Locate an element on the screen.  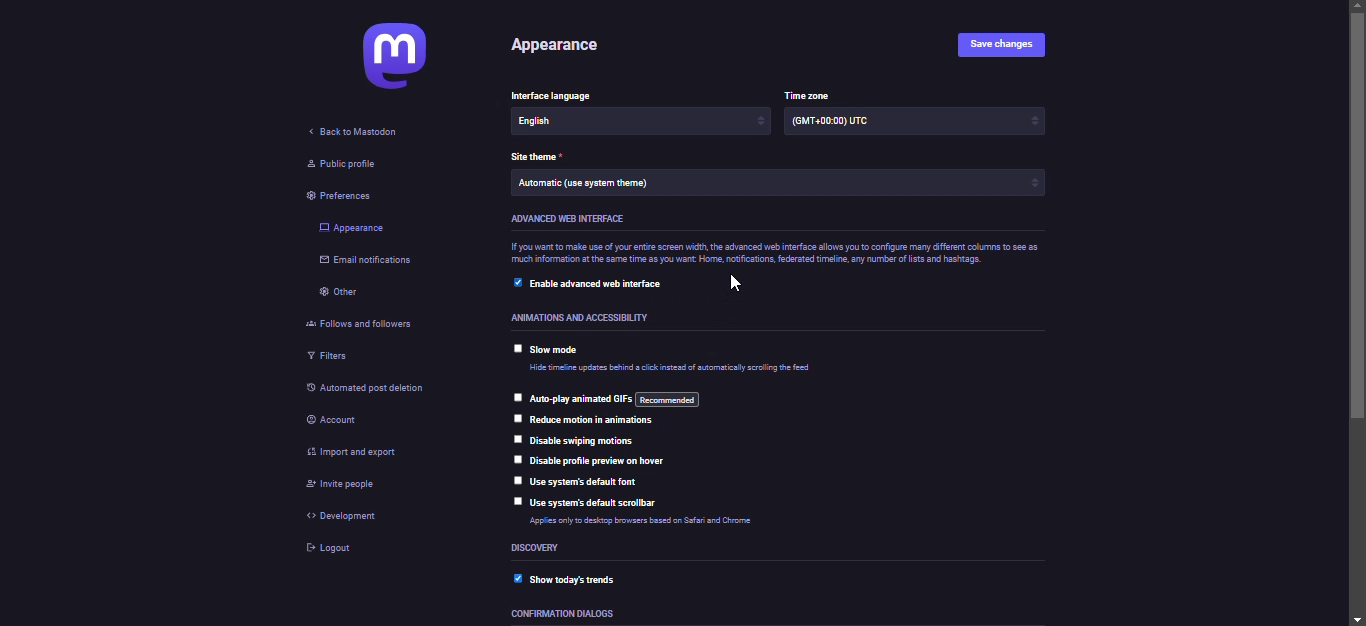
import & export is located at coordinates (347, 455).